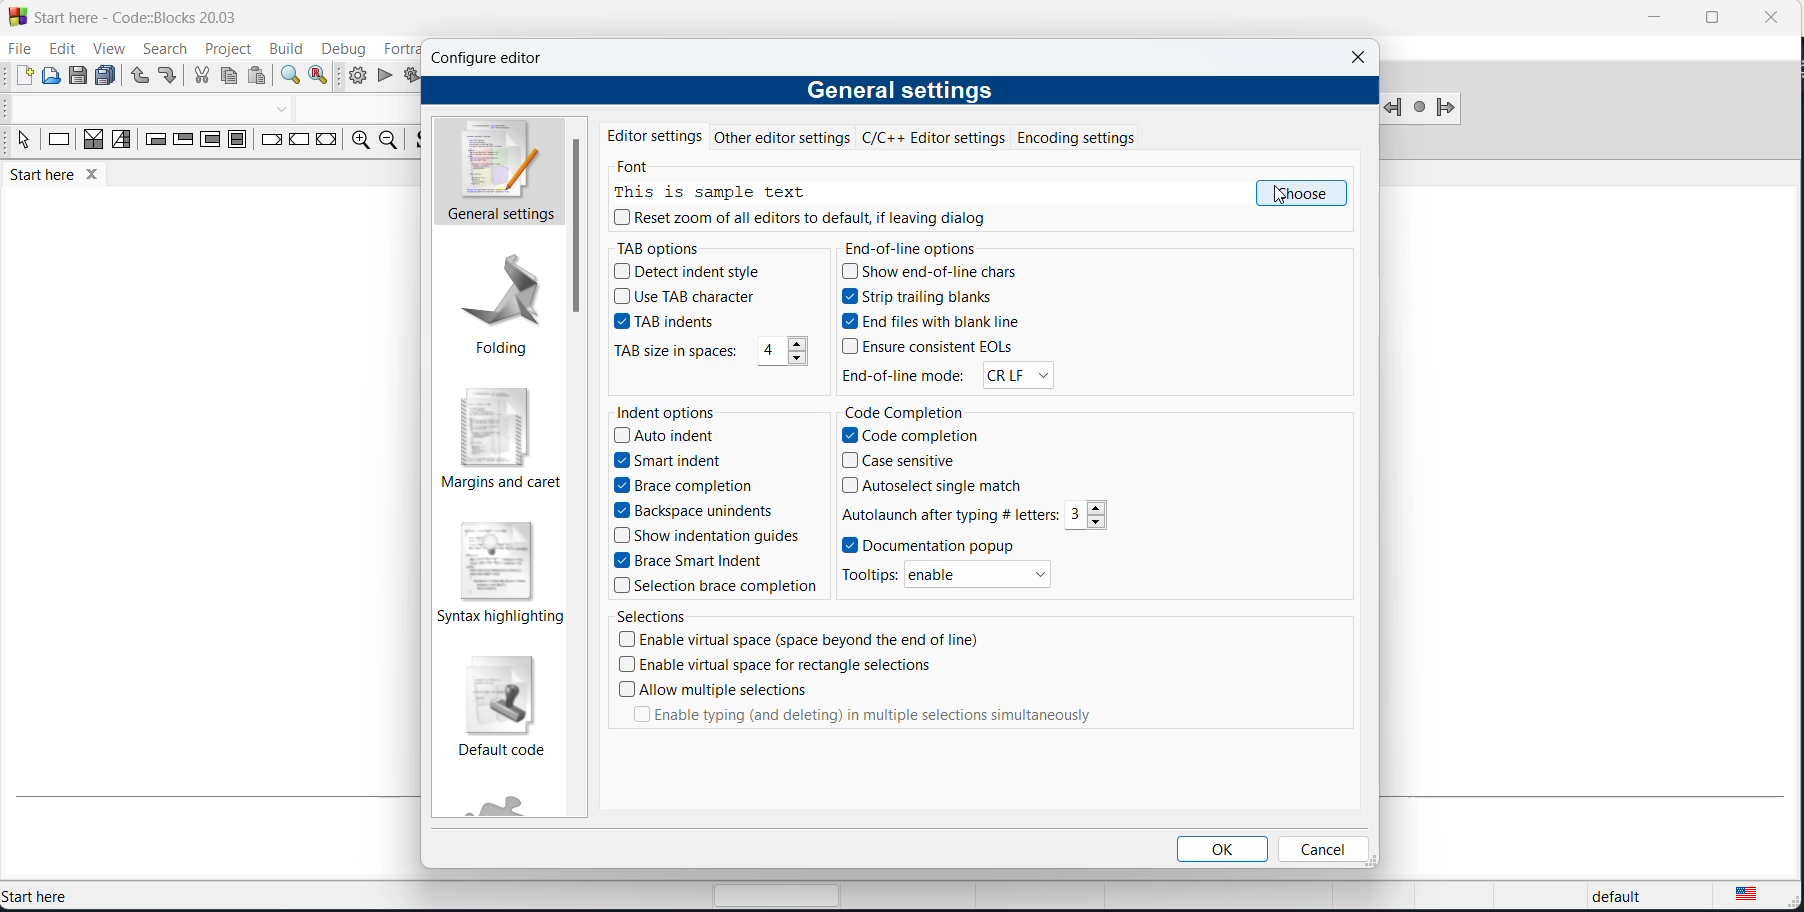 The image size is (1804, 912). Describe the element at coordinates (496, 310) in the screenshot. I see `folding` at that location.